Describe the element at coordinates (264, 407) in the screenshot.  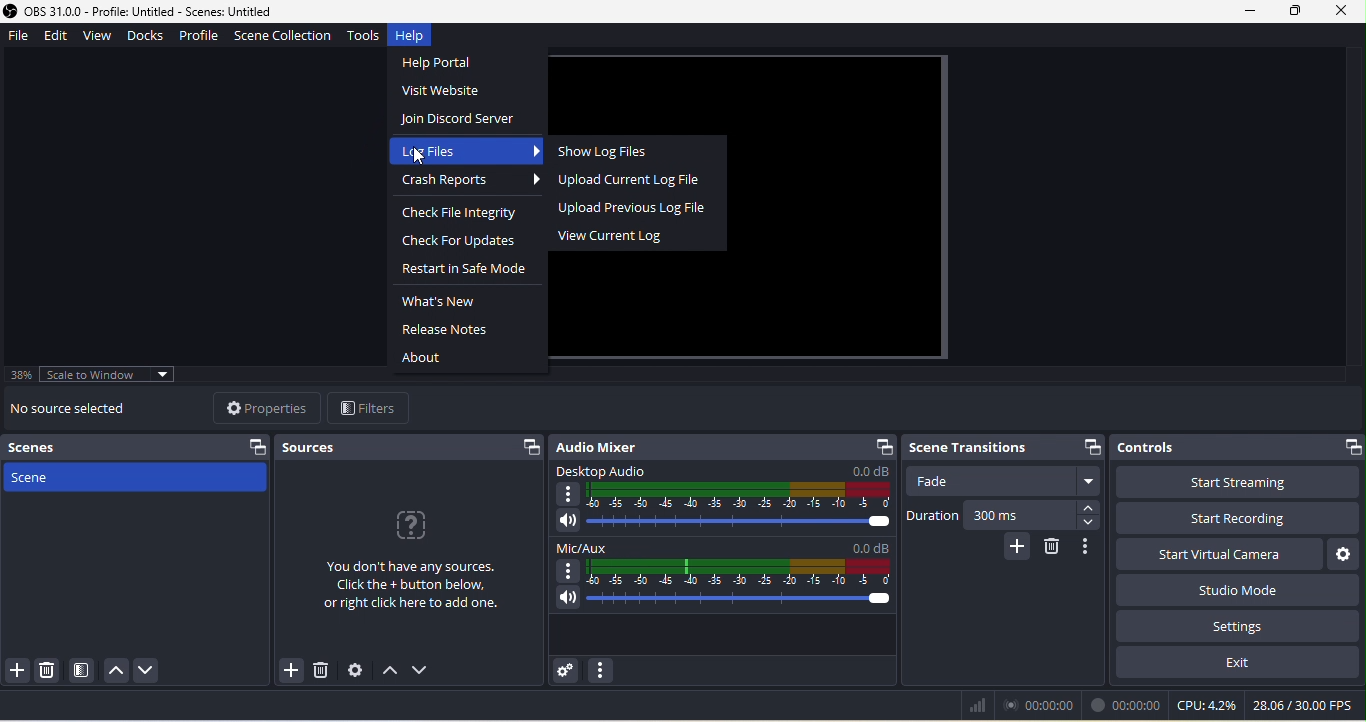
I see `properties` at that location.